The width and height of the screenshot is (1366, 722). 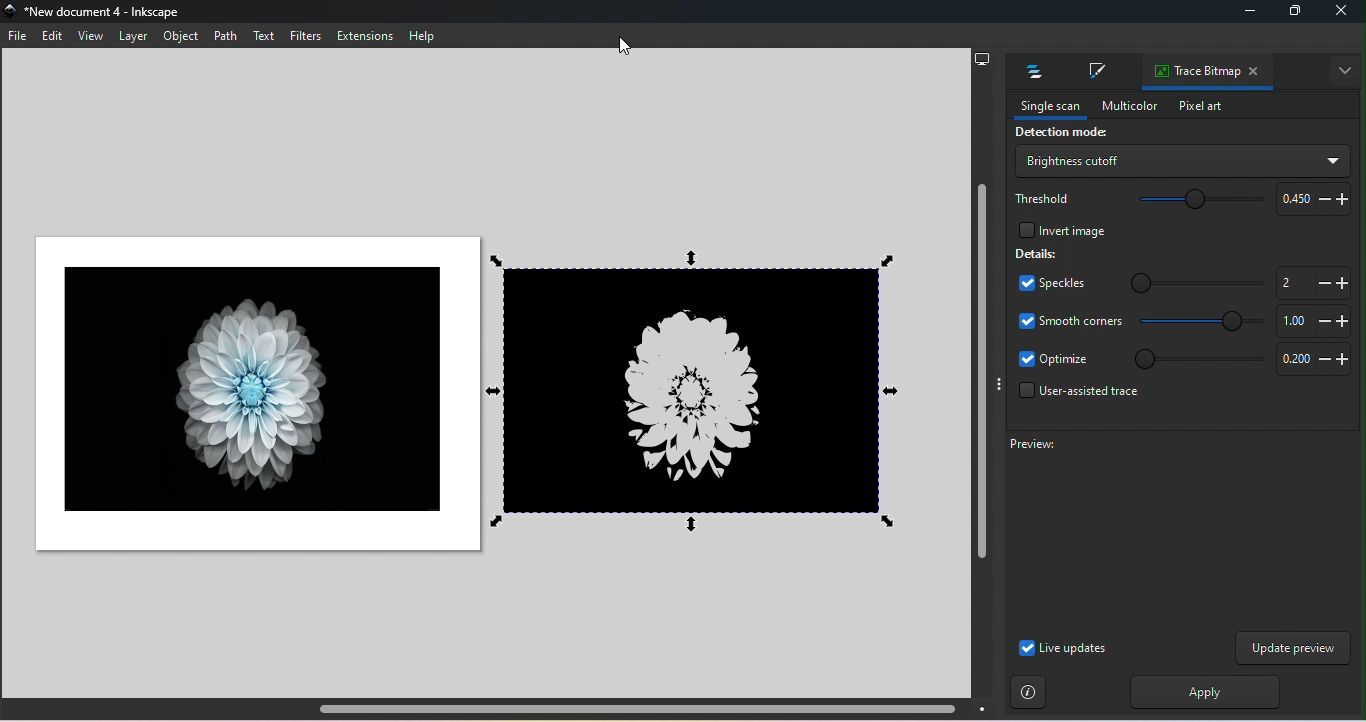 I want to click on Invert image, so click(x=1060, y=228).